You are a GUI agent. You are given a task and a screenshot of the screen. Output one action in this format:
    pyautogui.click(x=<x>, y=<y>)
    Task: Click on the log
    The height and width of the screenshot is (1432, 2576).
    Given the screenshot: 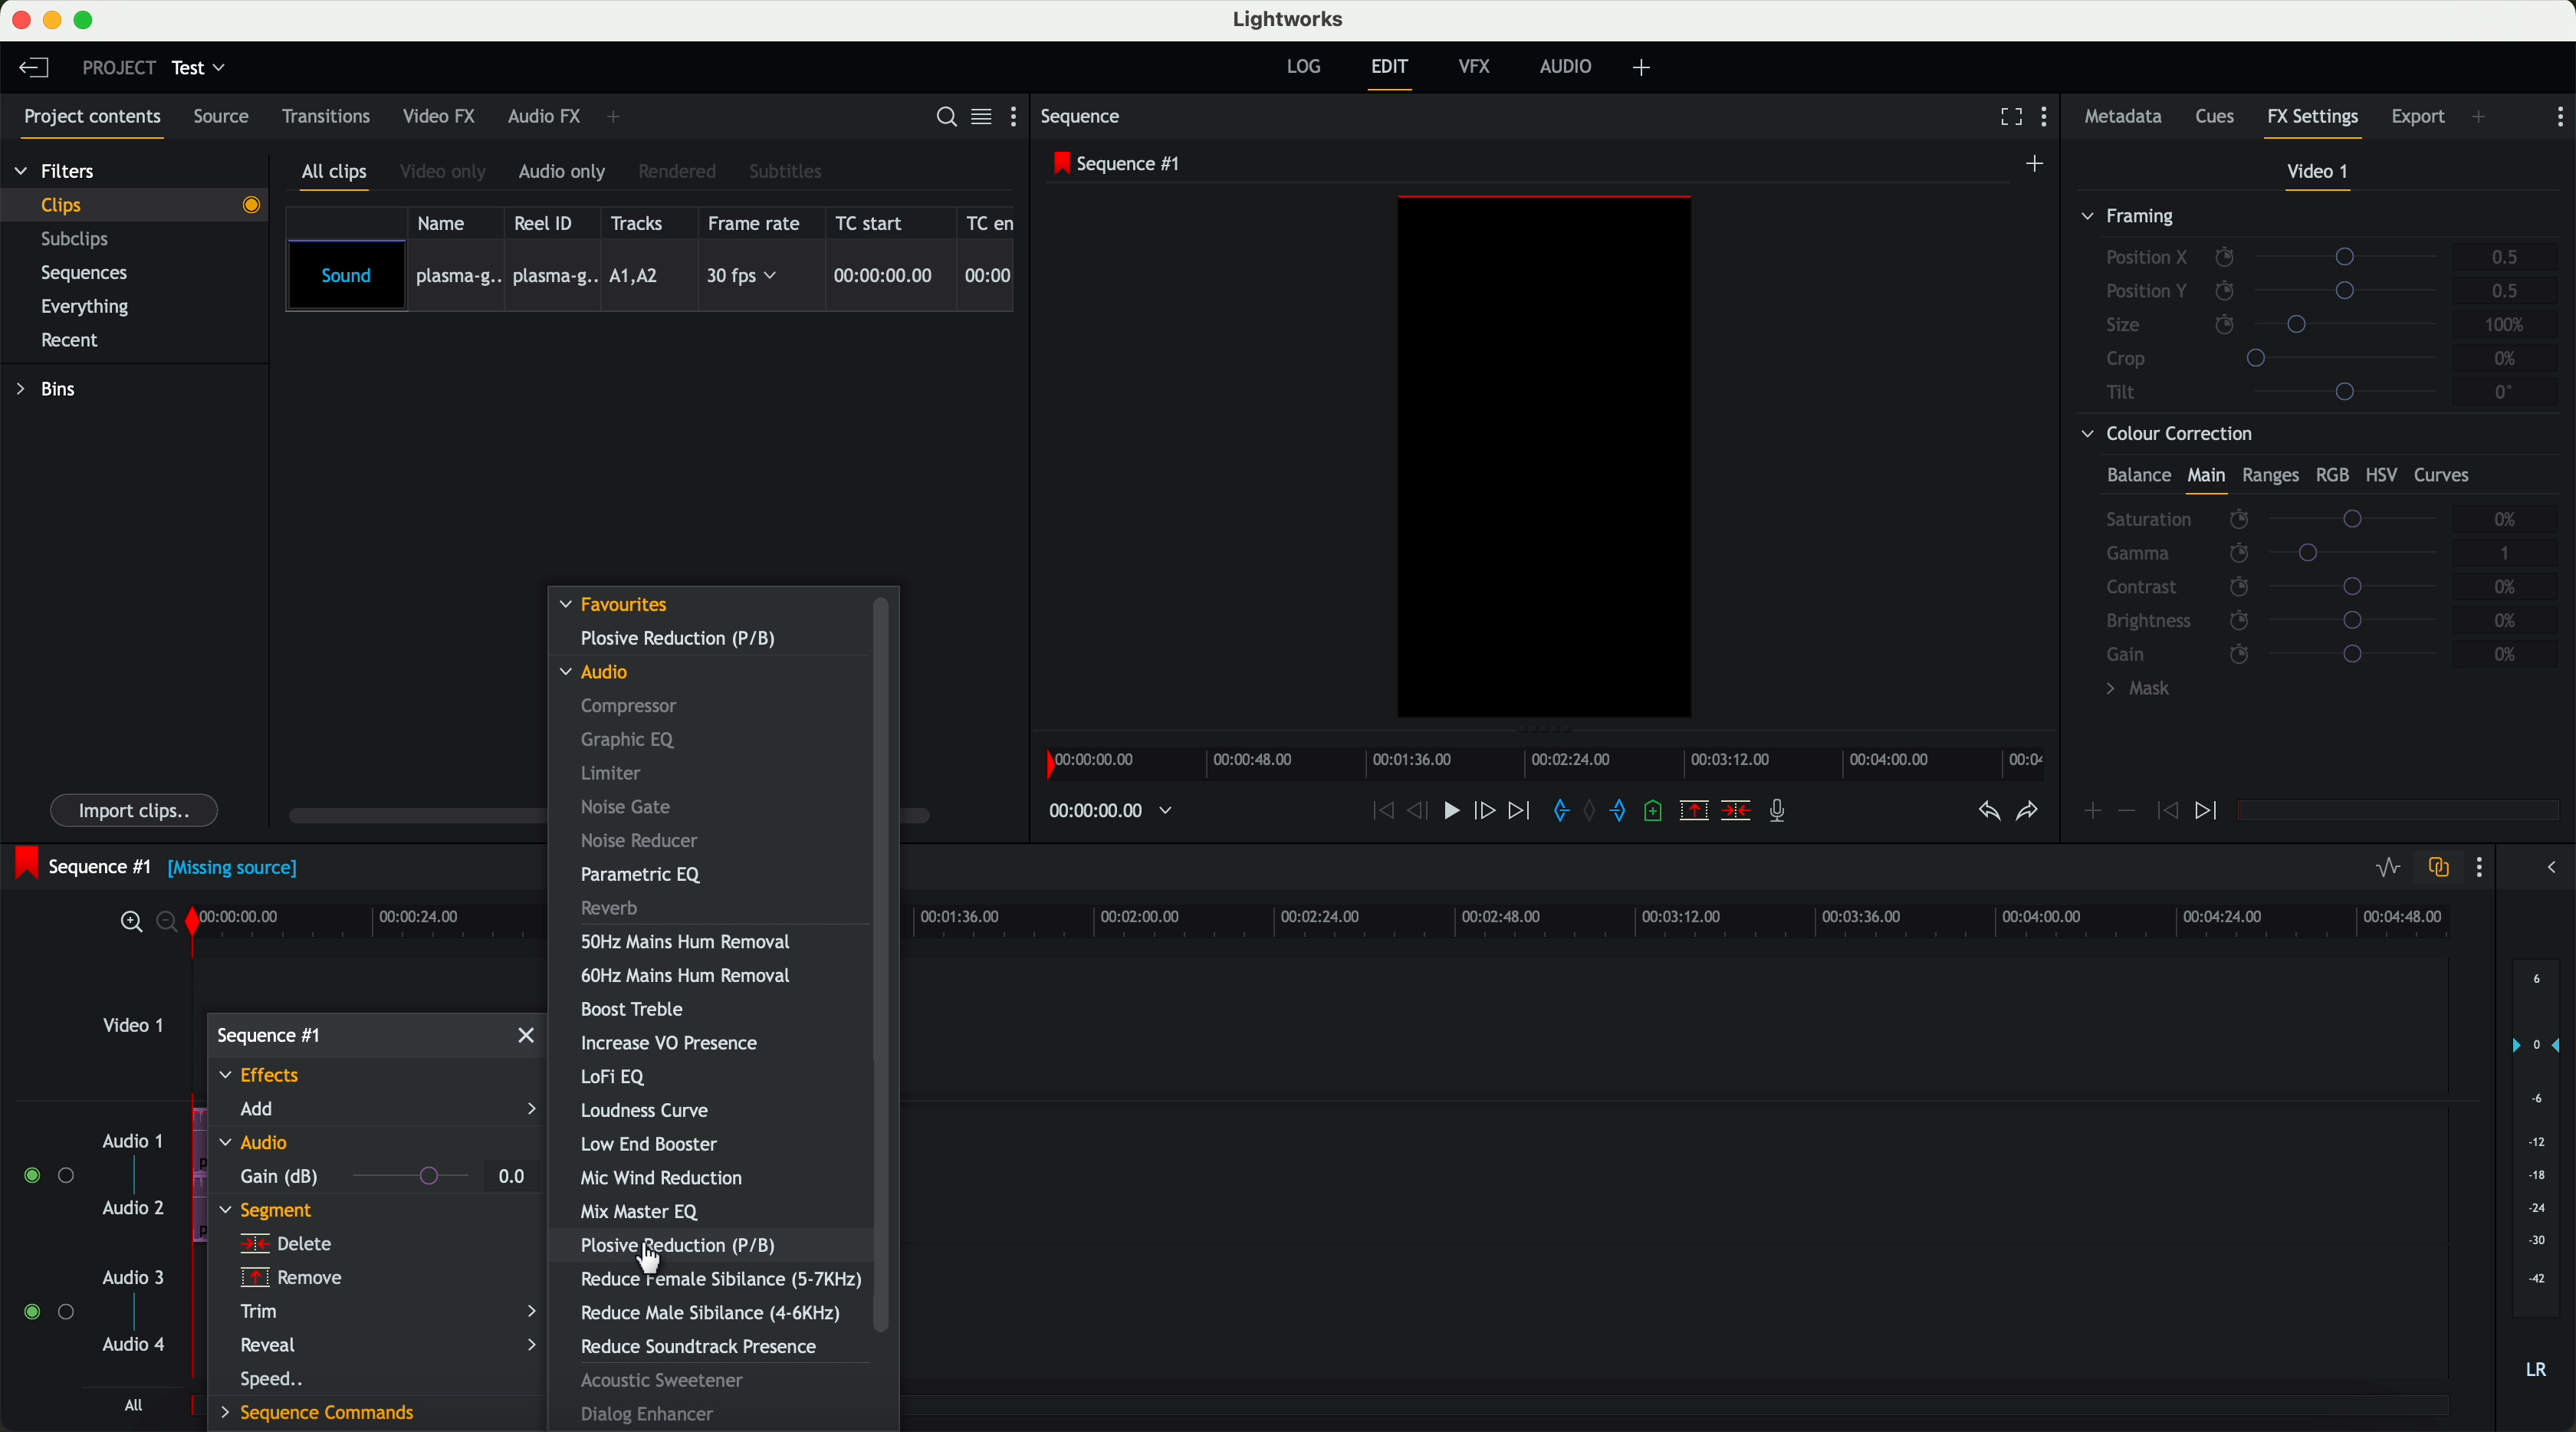 What is the action you would take?
    pyautogui.click(x=1302, y=67)
    